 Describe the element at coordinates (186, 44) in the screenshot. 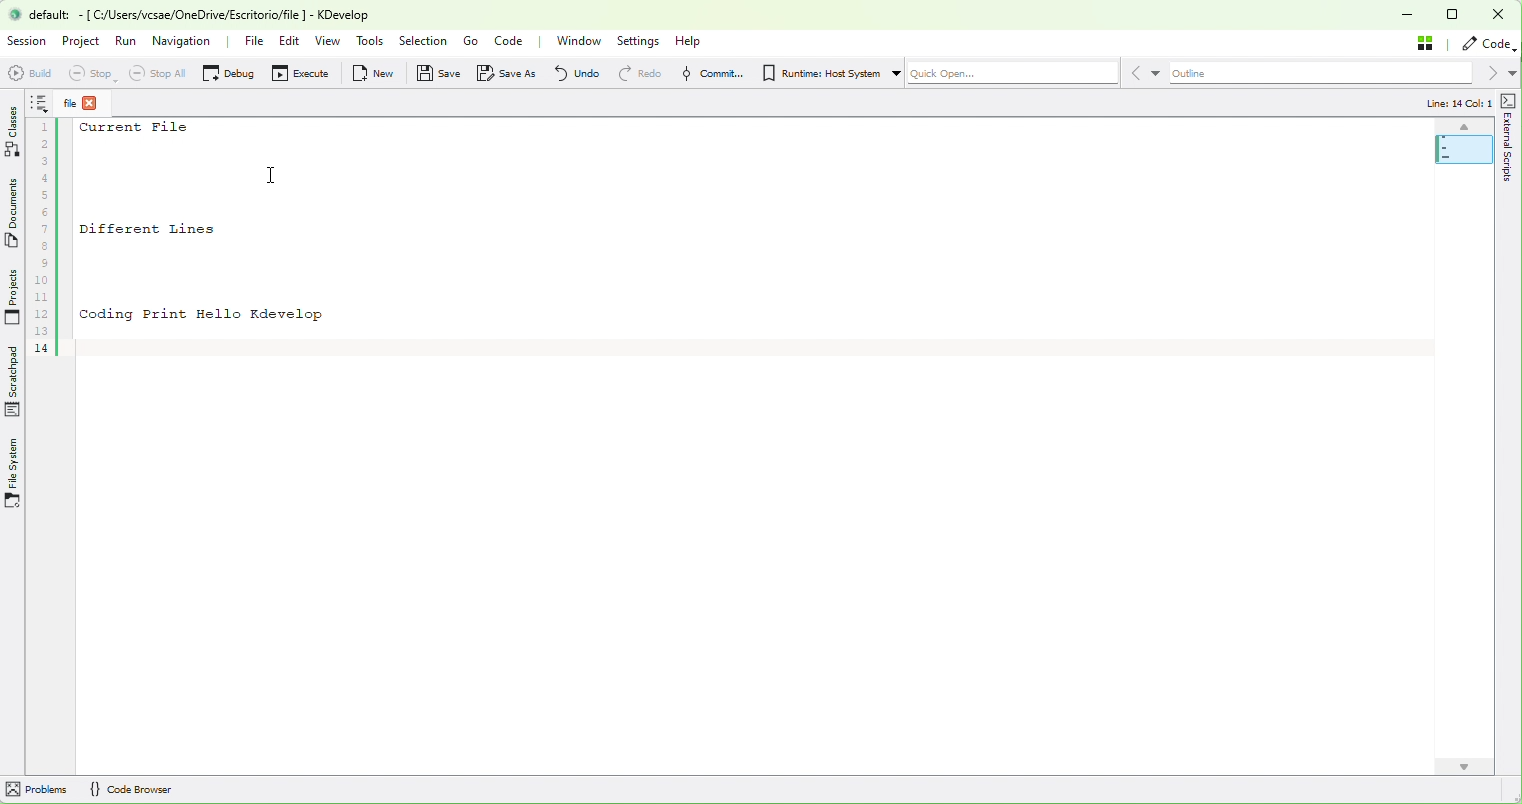

I see `Navigation` at that location.